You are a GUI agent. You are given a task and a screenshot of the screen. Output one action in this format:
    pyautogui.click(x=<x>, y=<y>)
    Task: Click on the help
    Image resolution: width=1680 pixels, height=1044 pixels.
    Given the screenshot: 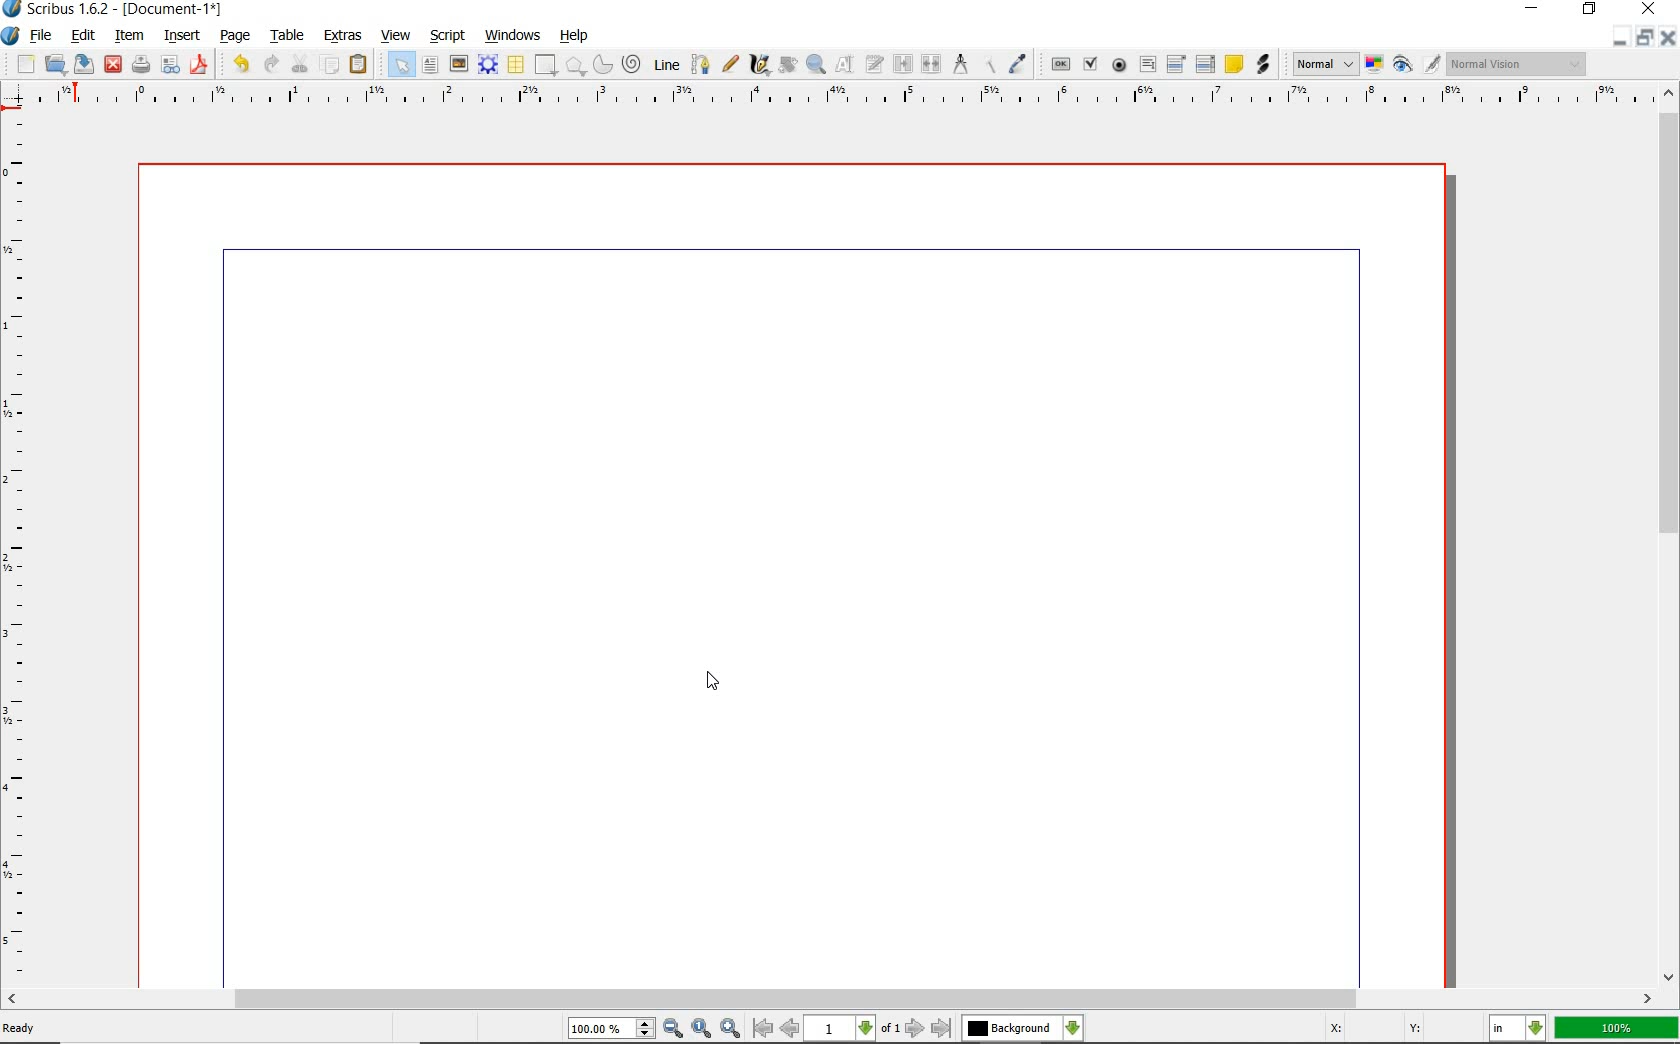 What is the action you would take?
    pyautogui.click(x=576, y=35)
    